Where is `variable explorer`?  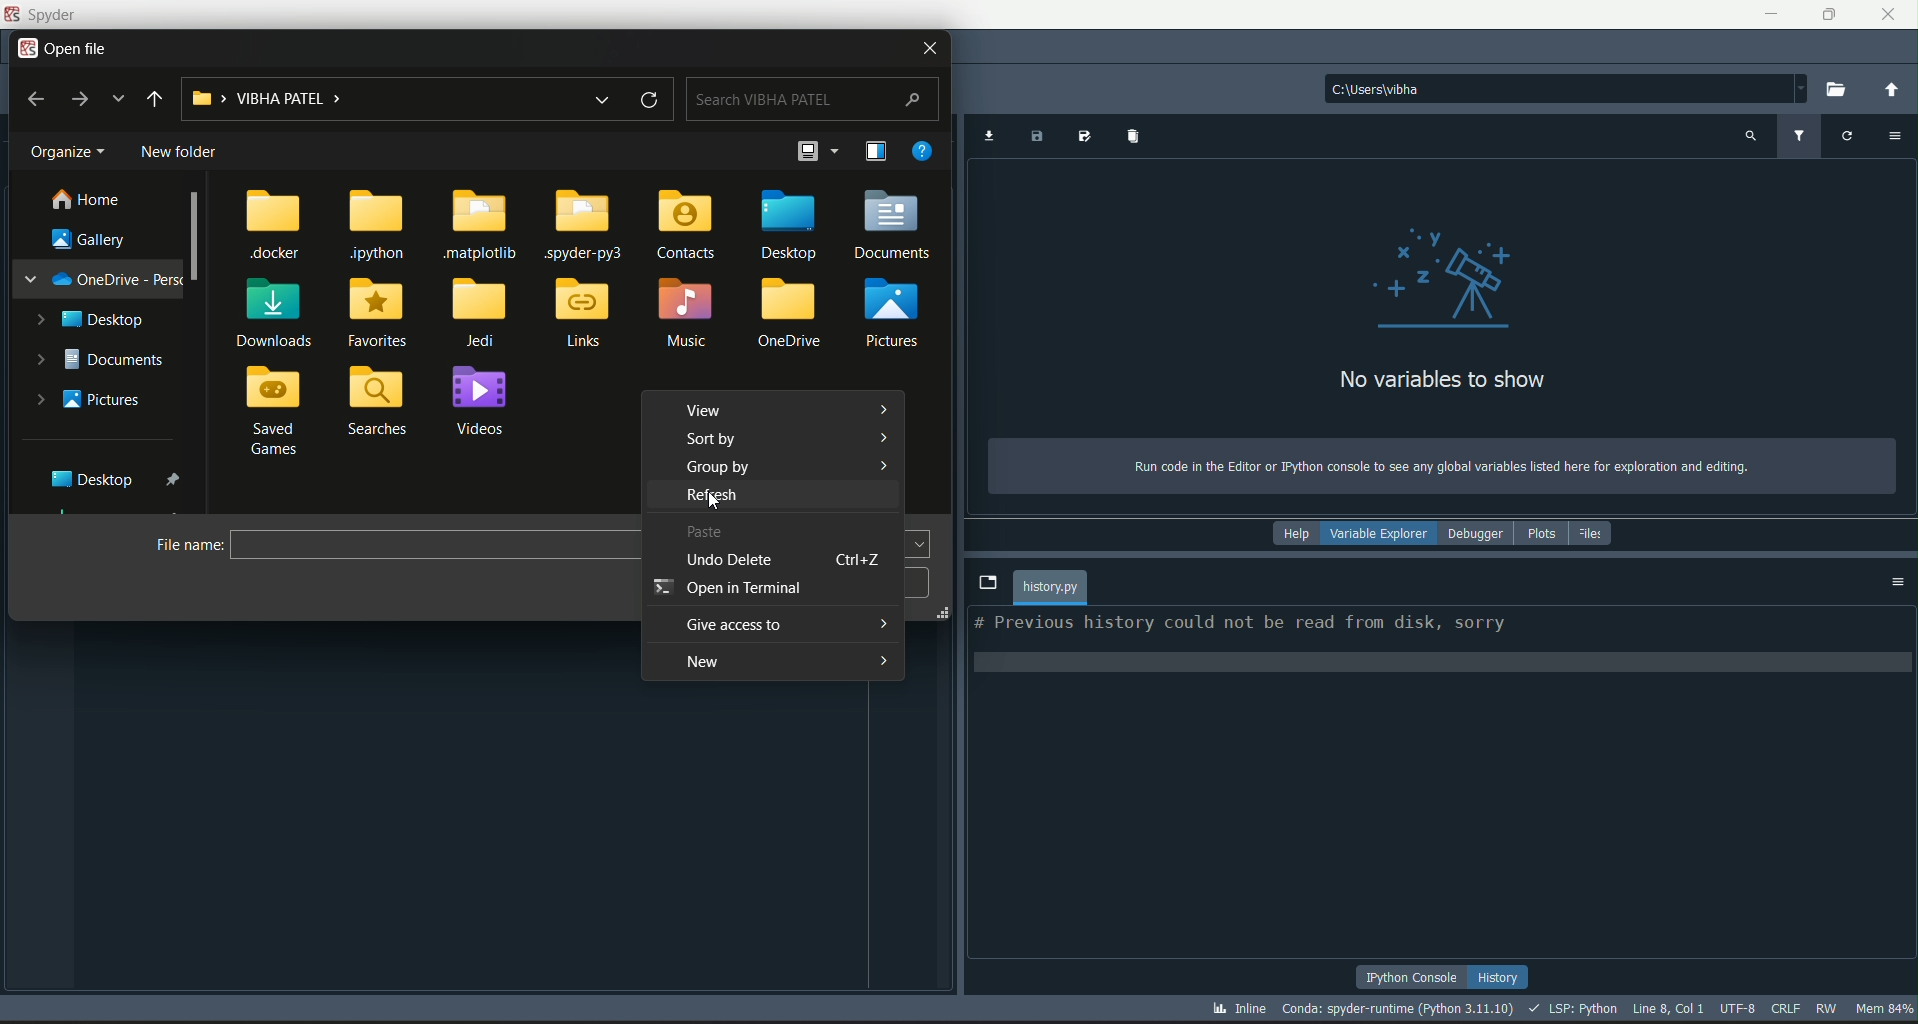 variable explorer is located at coordinates (1378, 534).